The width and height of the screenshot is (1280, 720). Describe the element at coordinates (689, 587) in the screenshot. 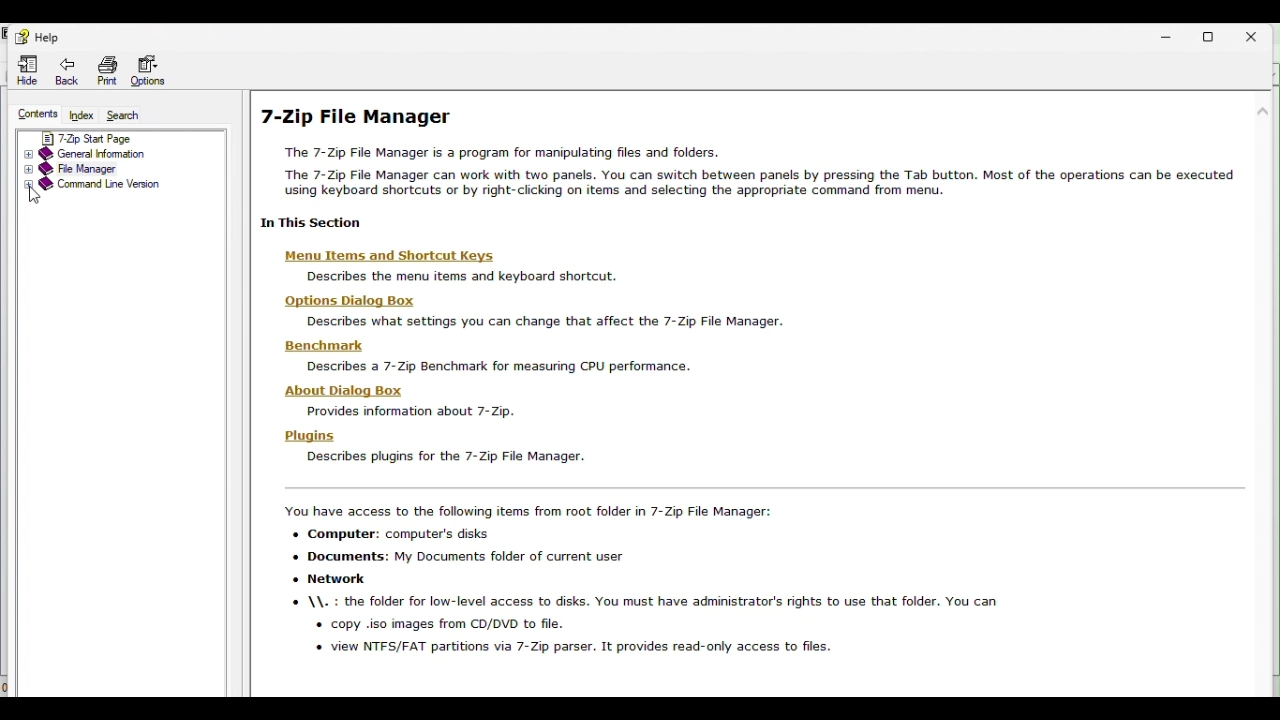

I see `7 zip file manager access items` at that location.